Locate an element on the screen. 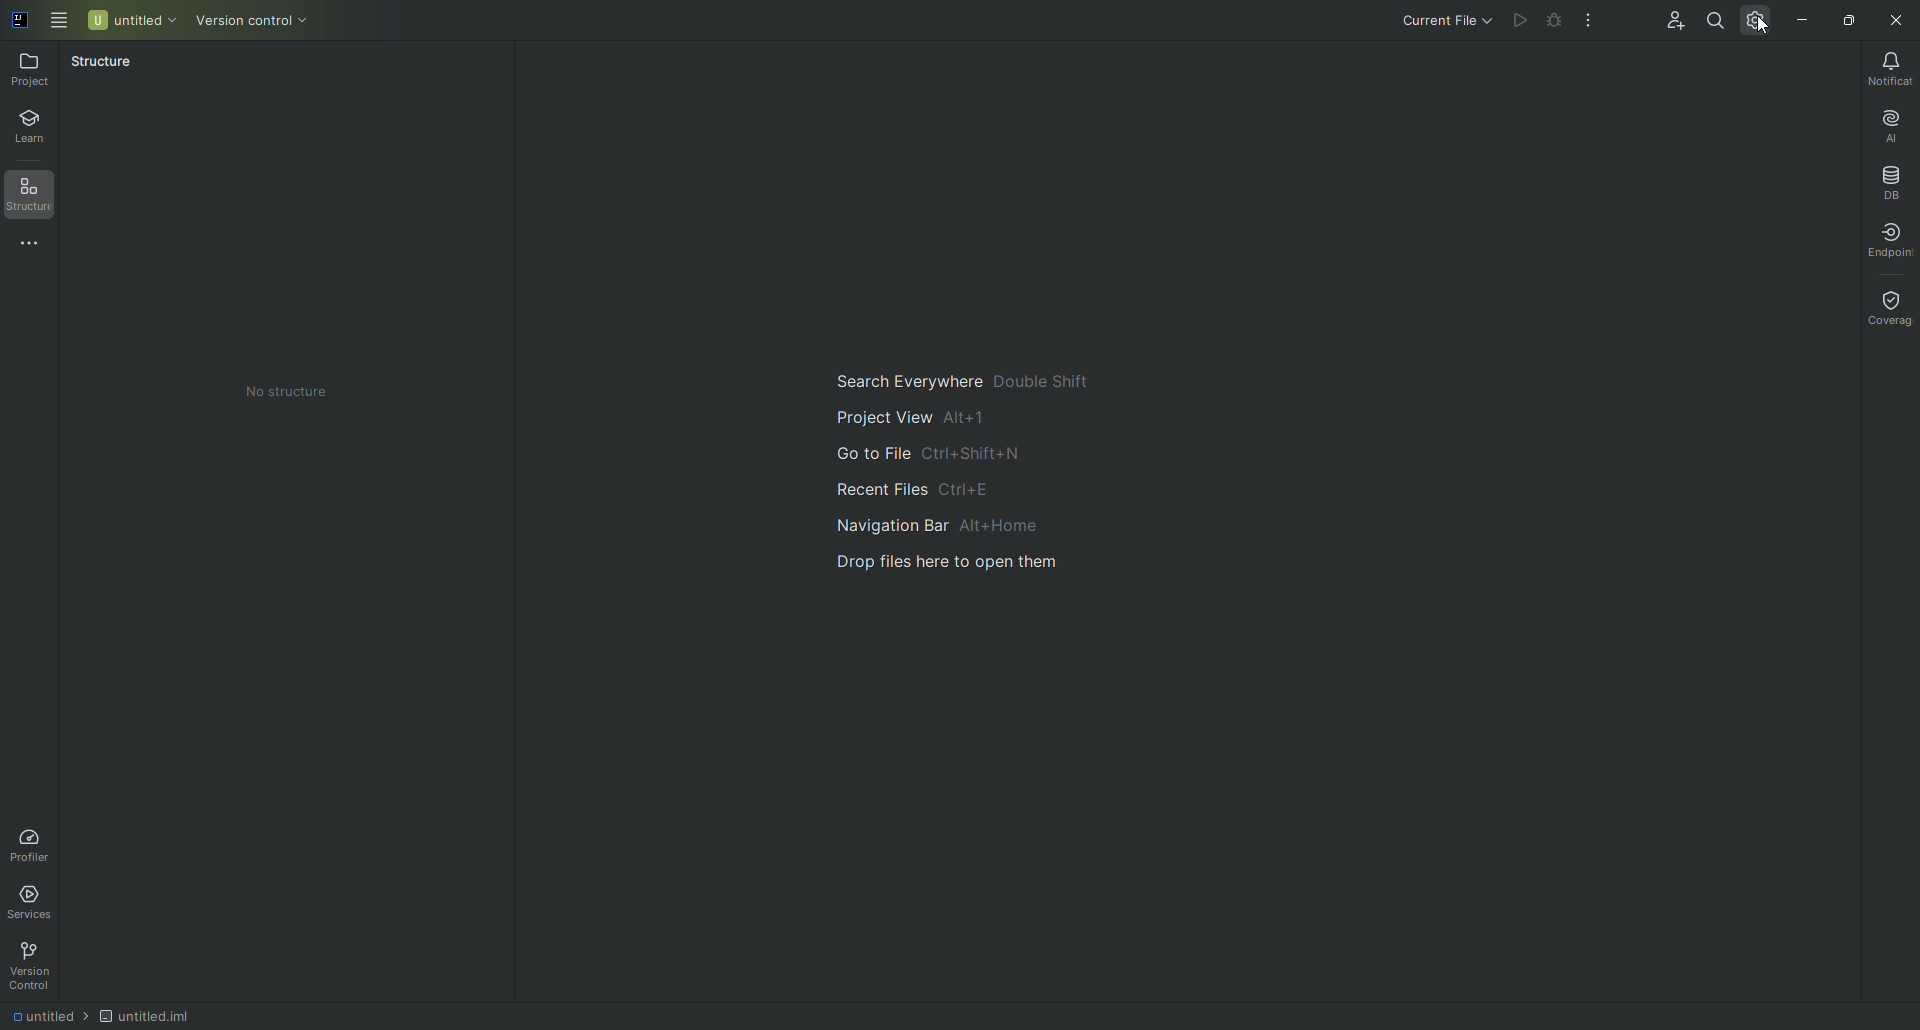 This screenshot has width=1920, height=1030. AI Assistant is located at coordinates (1891, 124).